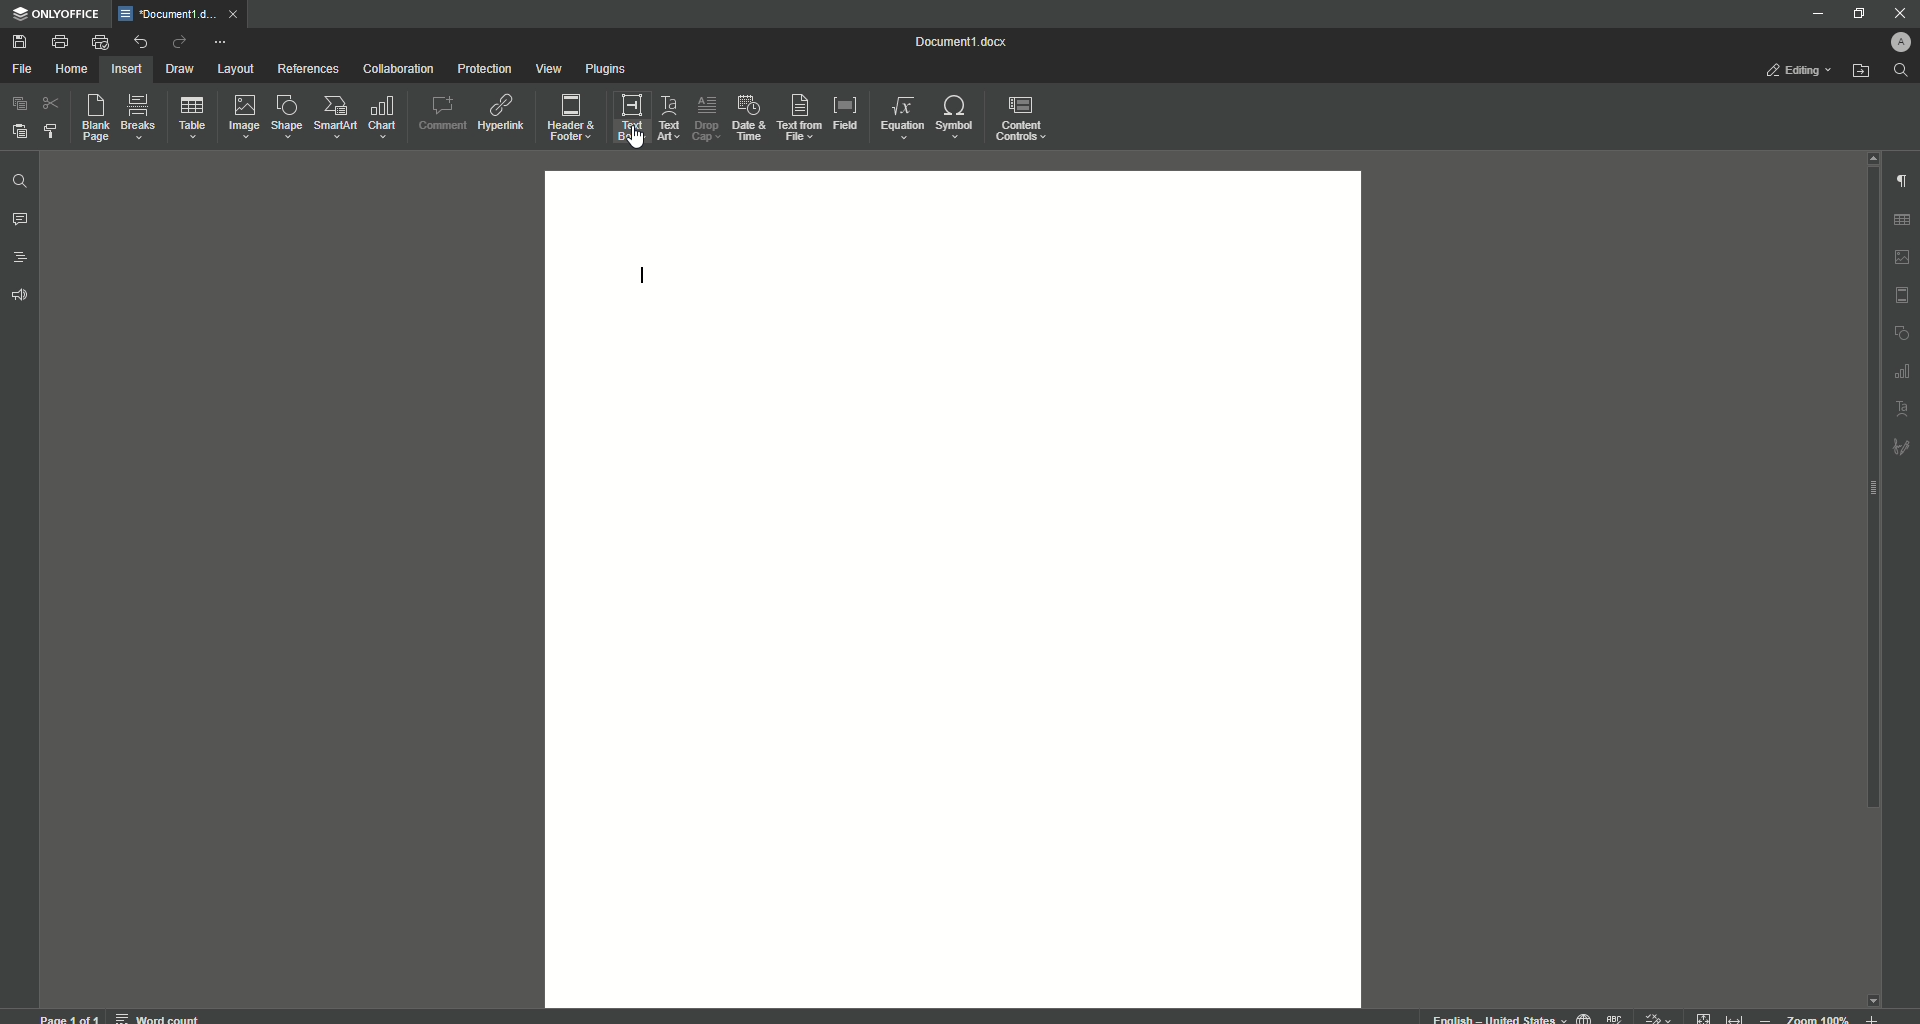 This screenshot has height=1024, width=1920. What do you see at coordinates (1872, 995) in the screenshot?
I see `scroll down` at bounding box center [1872, 995].